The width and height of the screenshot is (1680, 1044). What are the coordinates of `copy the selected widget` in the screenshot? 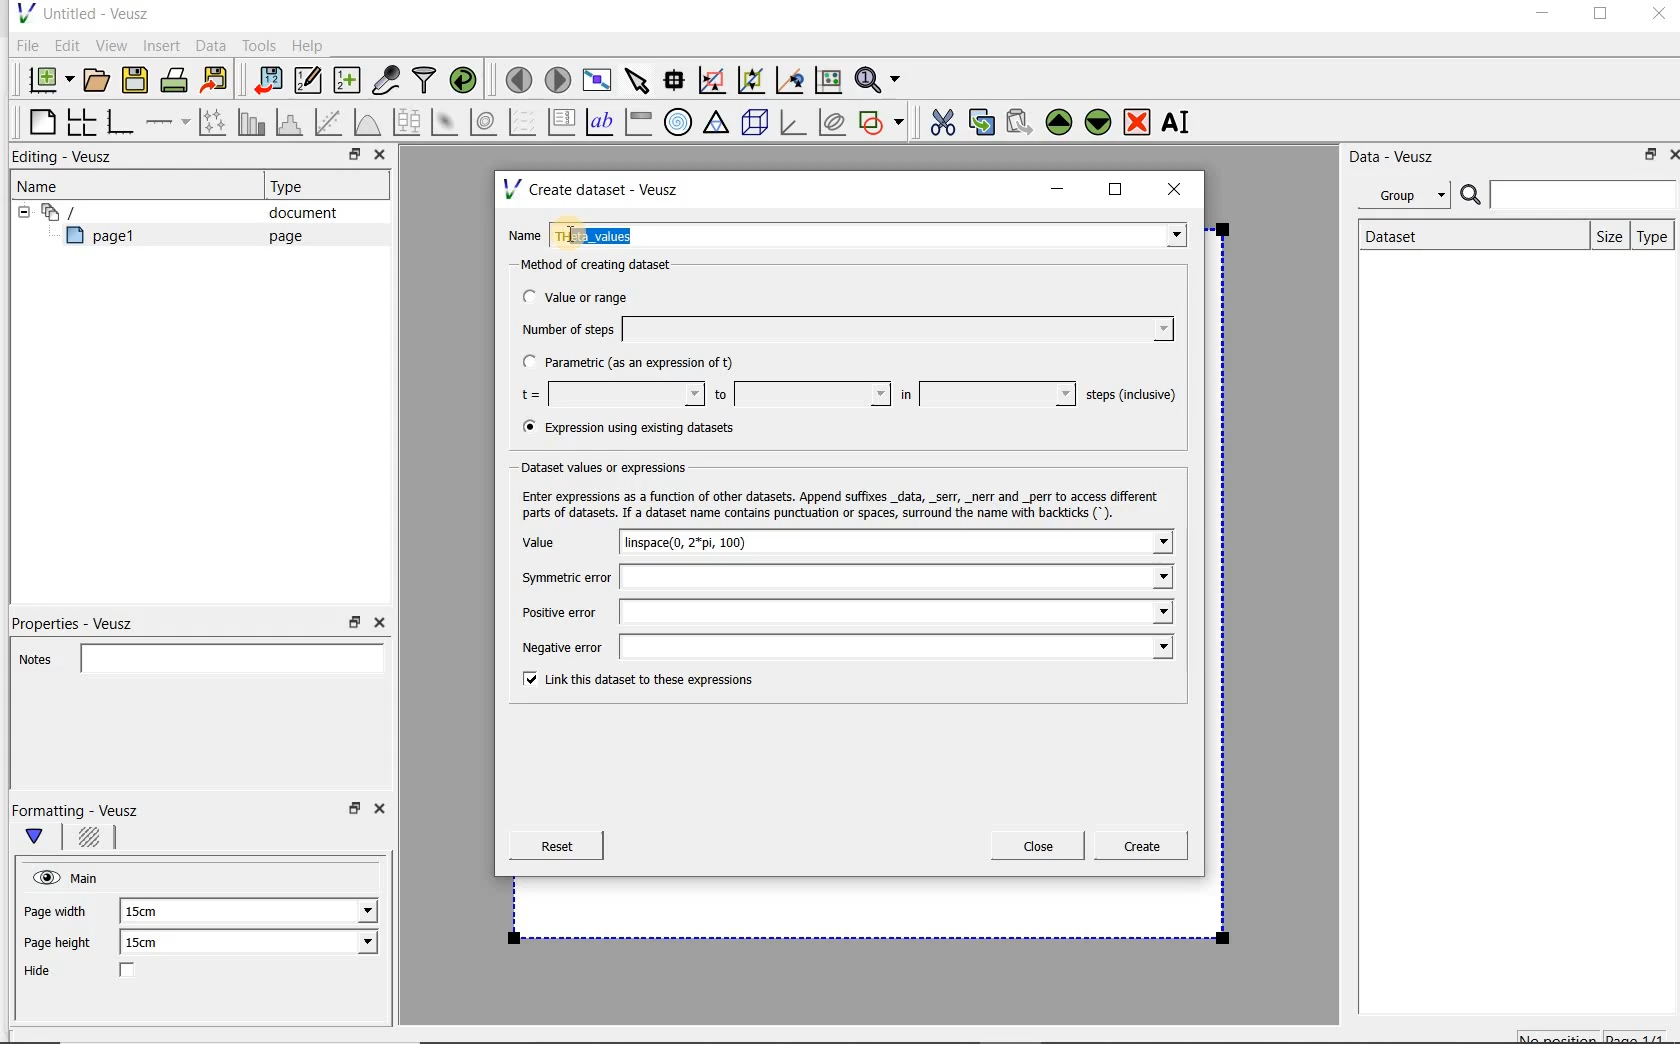 It's located at (983, 121).